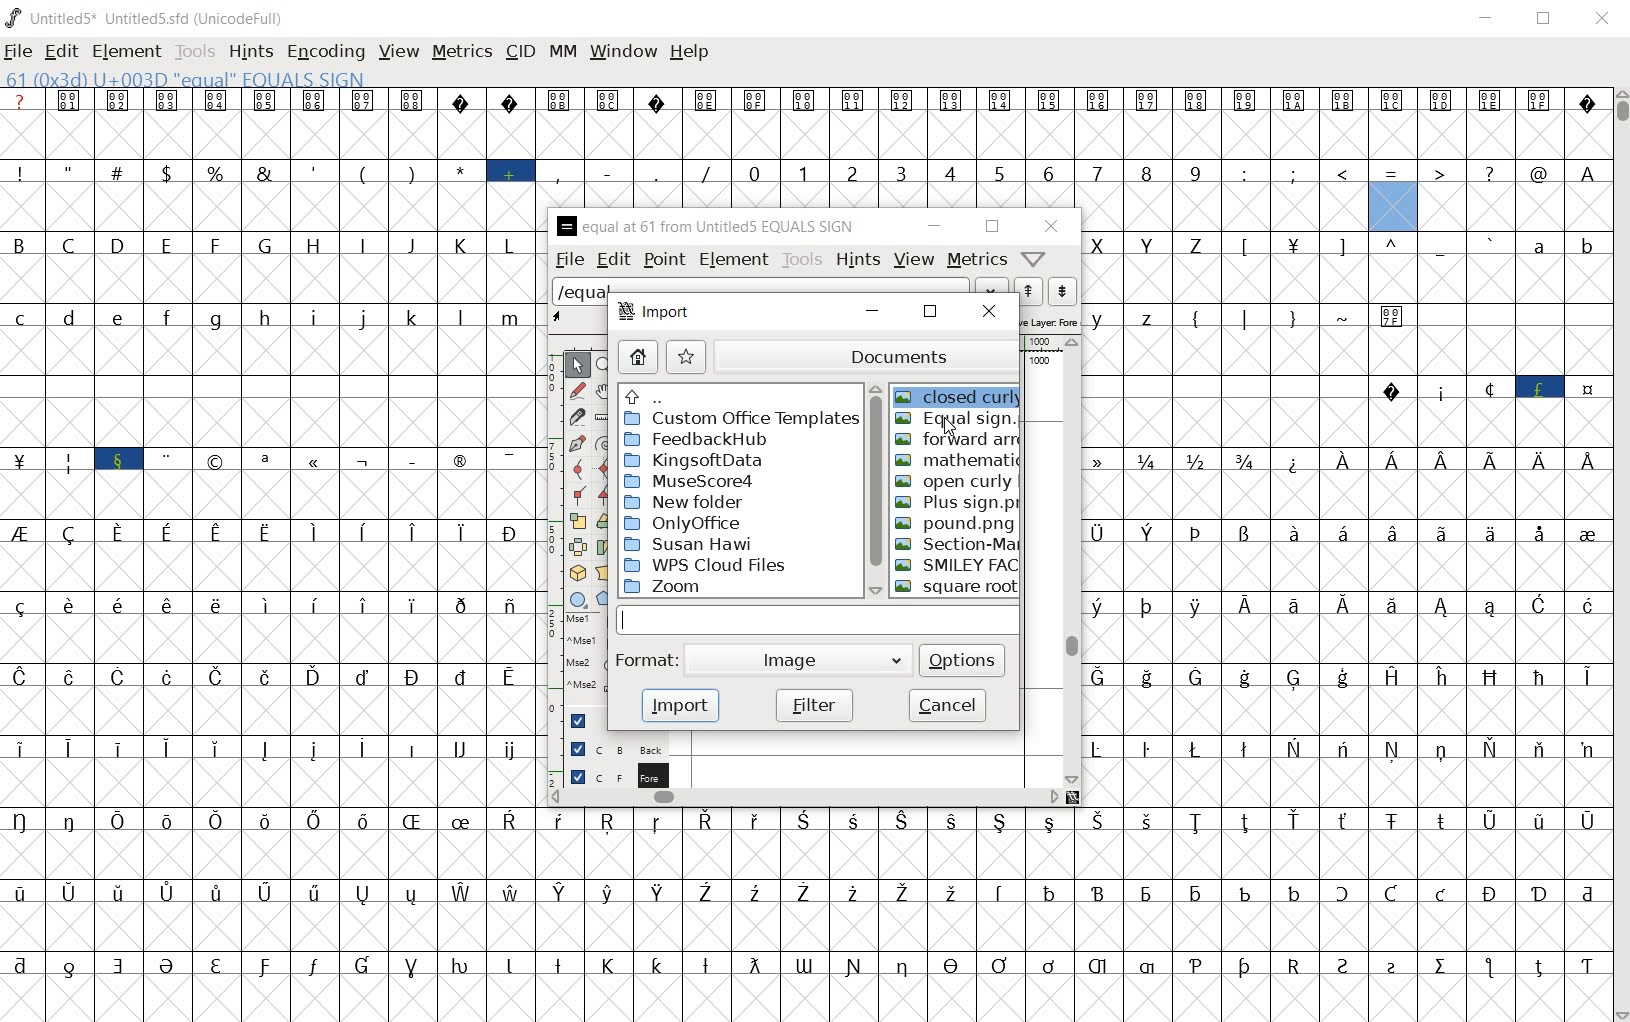 The width and height of the screenshot is (1630, 1022). Describe the element at coordinates (956, 588) in the screenshot. I see `SQUARE ROOT` at that location.